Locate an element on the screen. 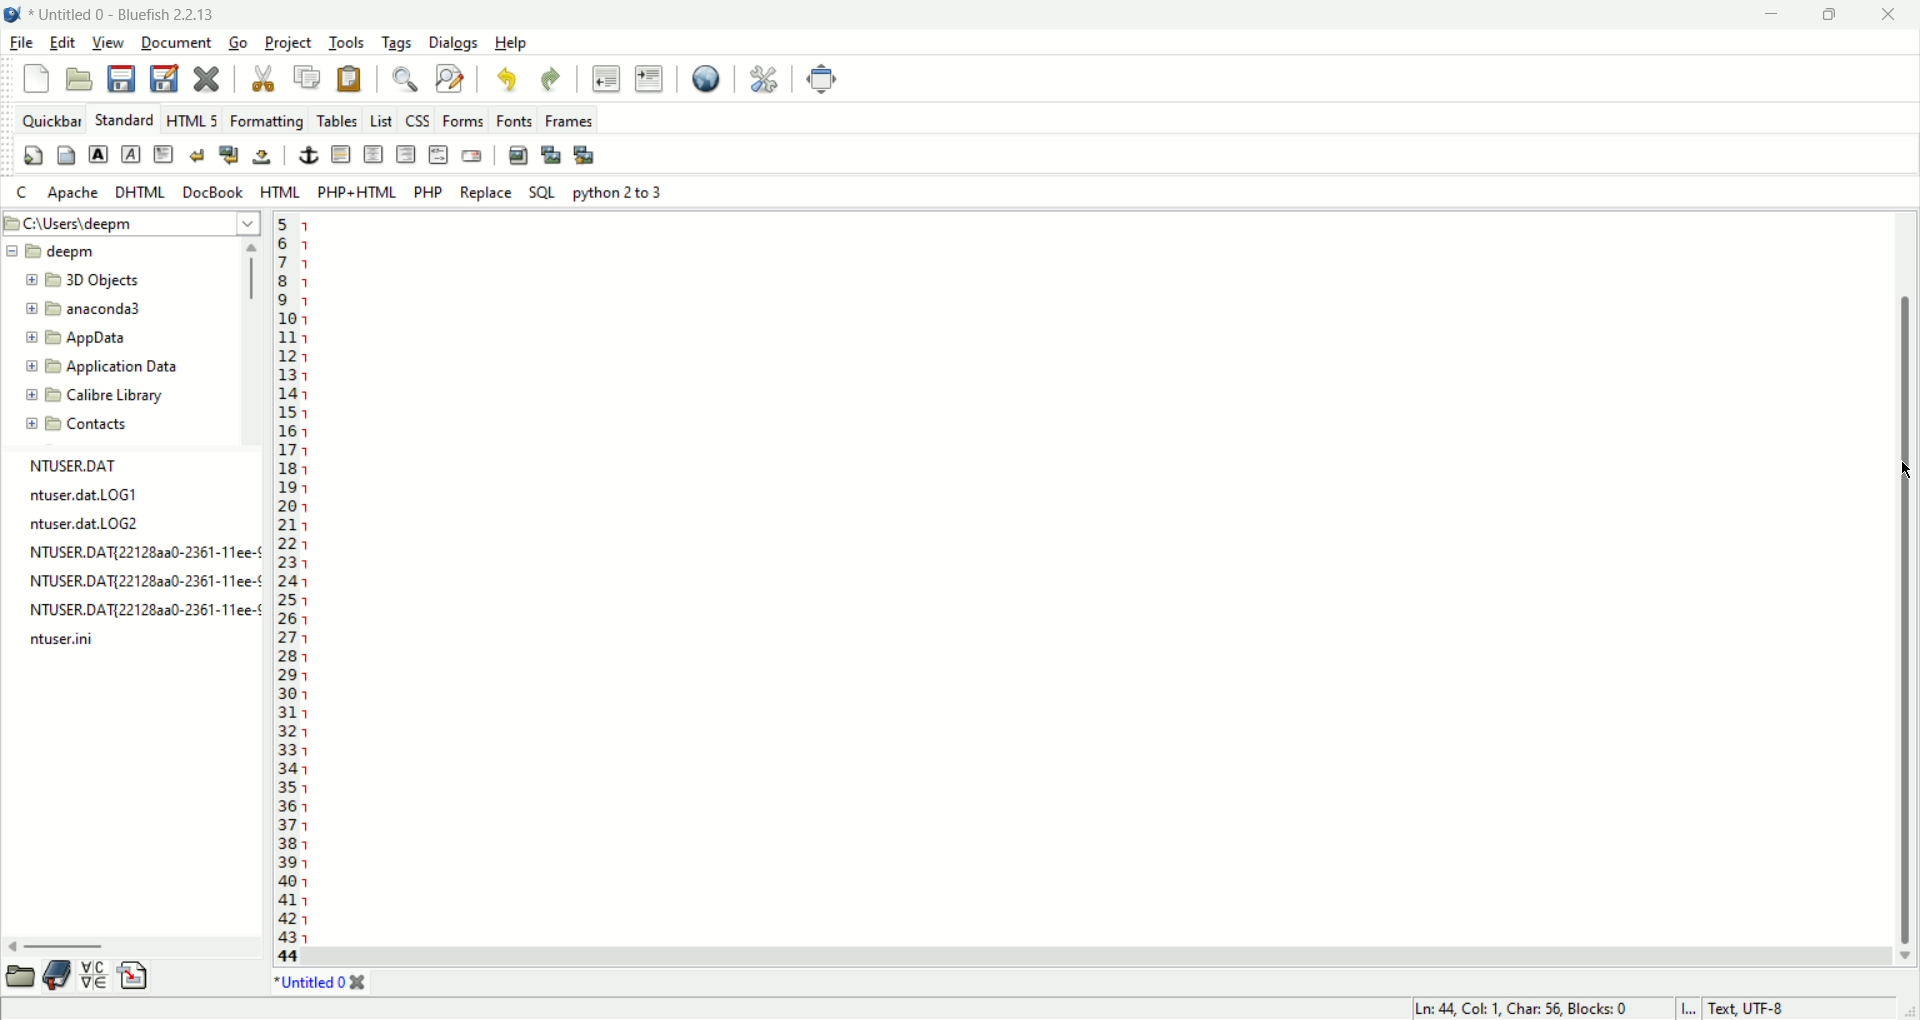 Image resolution: width=1920 pixels, height=1020 pixels. dialogs is located at coordinates (457, 44).